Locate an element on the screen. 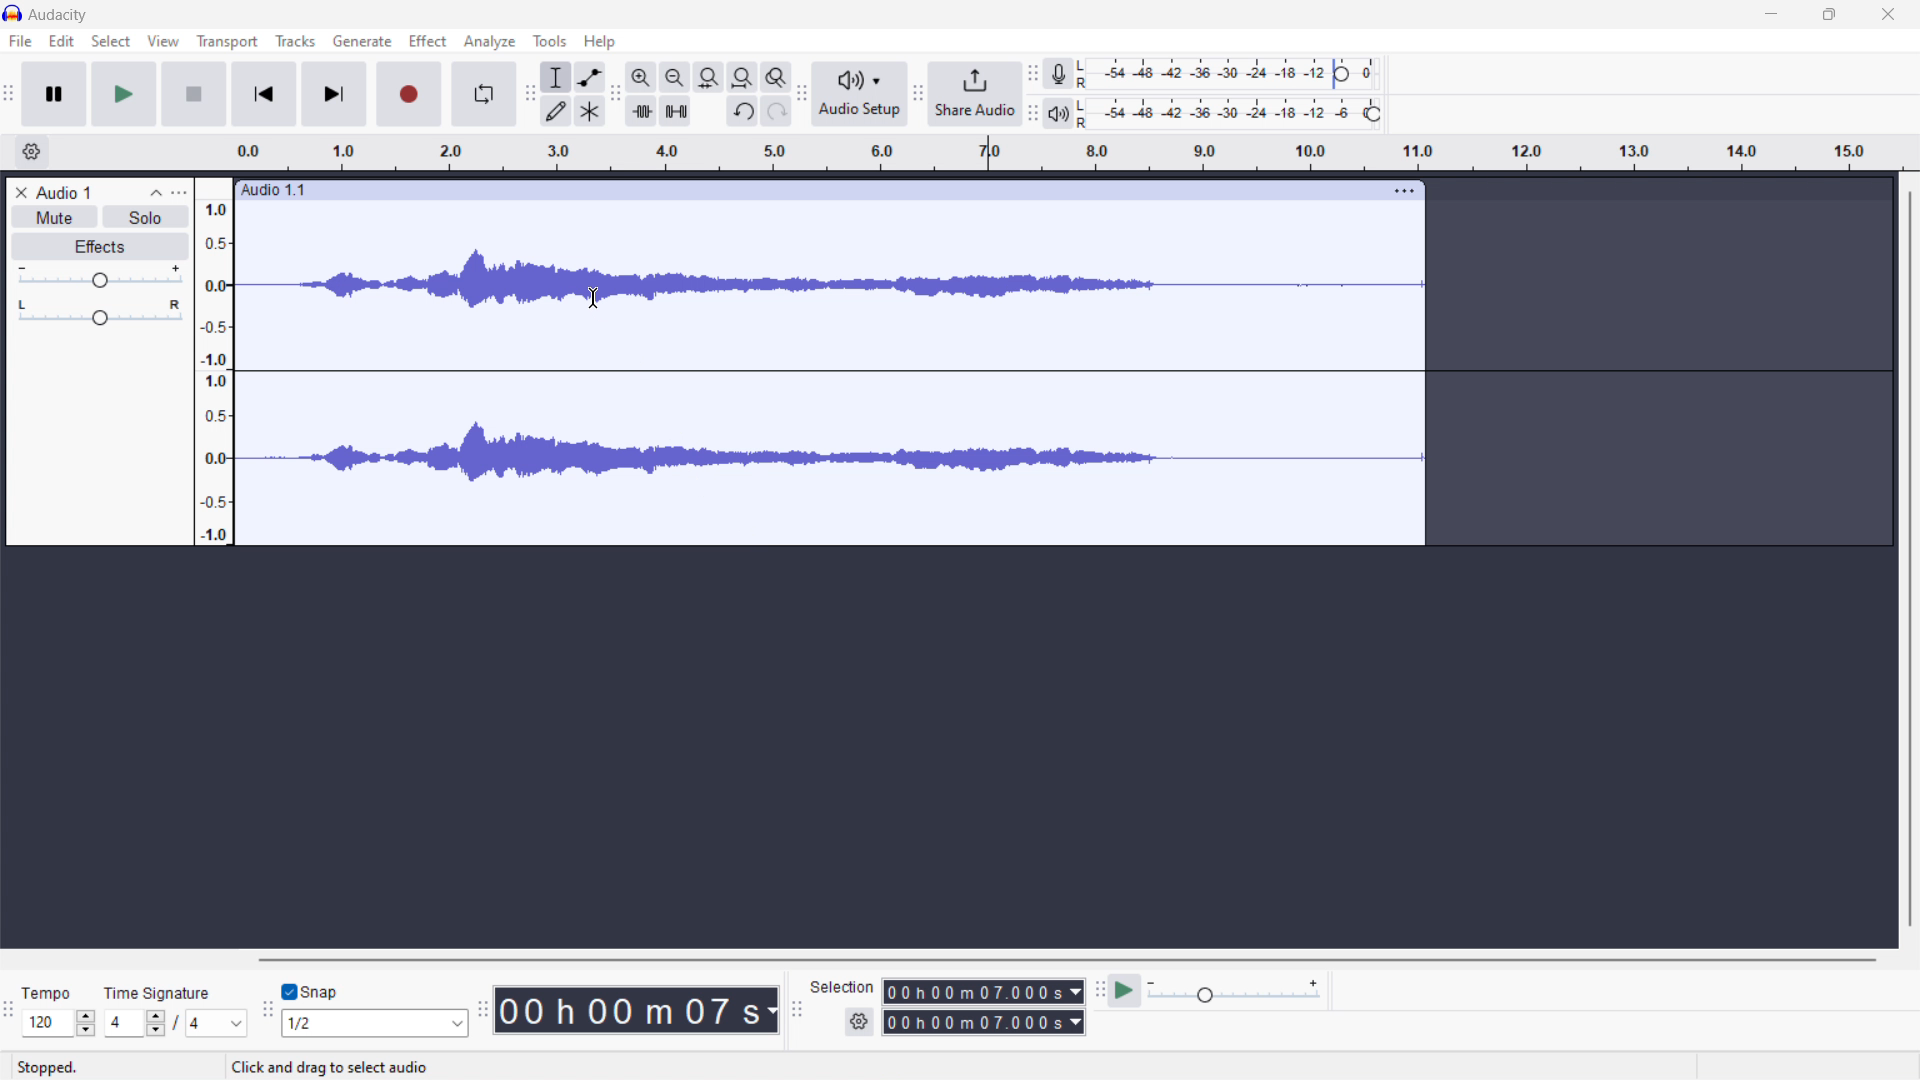 The image size is (1920, 1080). more options is located at coordinates (186, 189).